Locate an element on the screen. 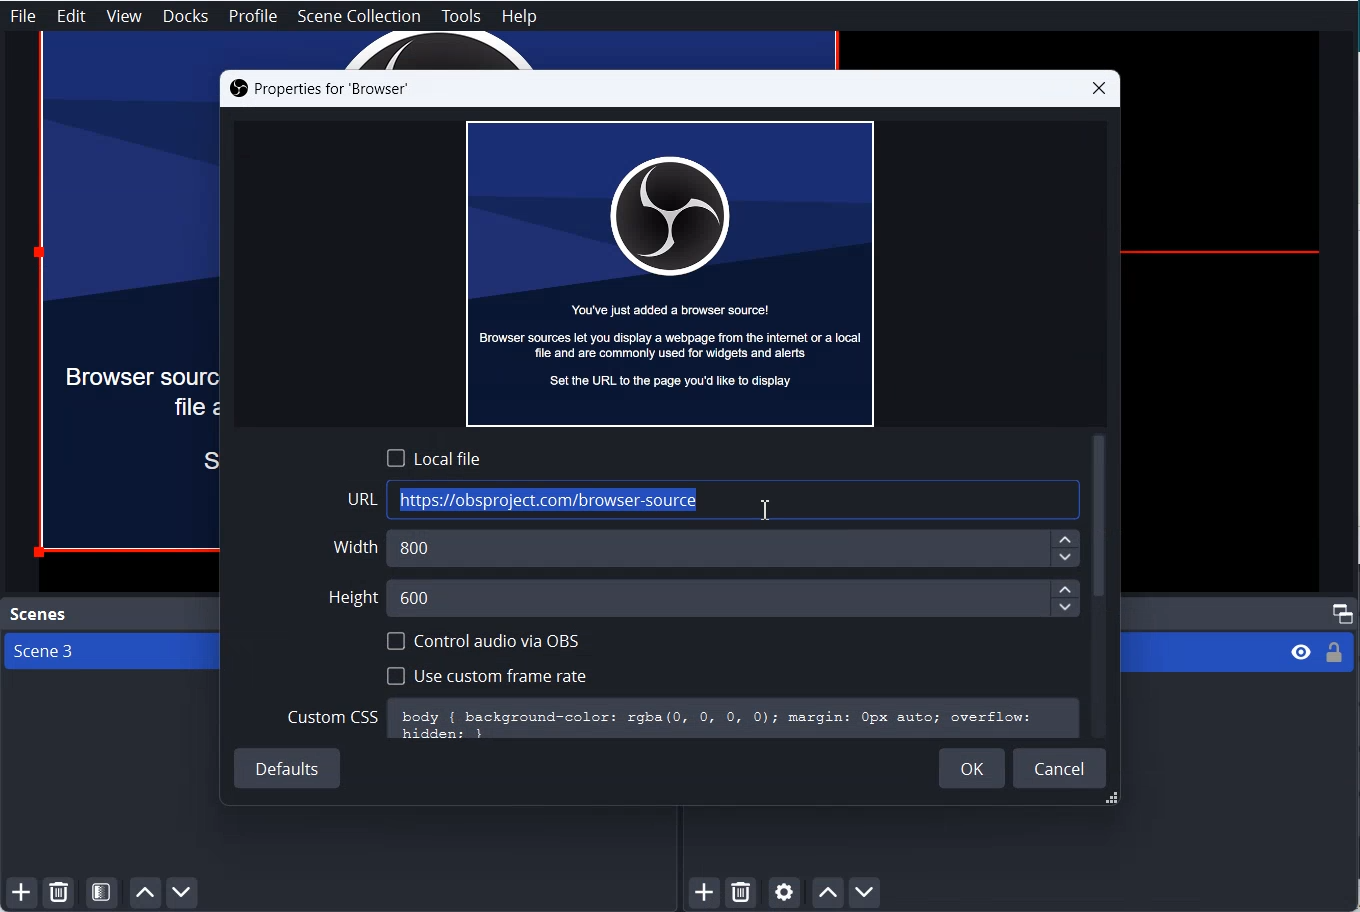 The image size is (1360, 912). File width drag handle is located at coordinates (1114, 800).